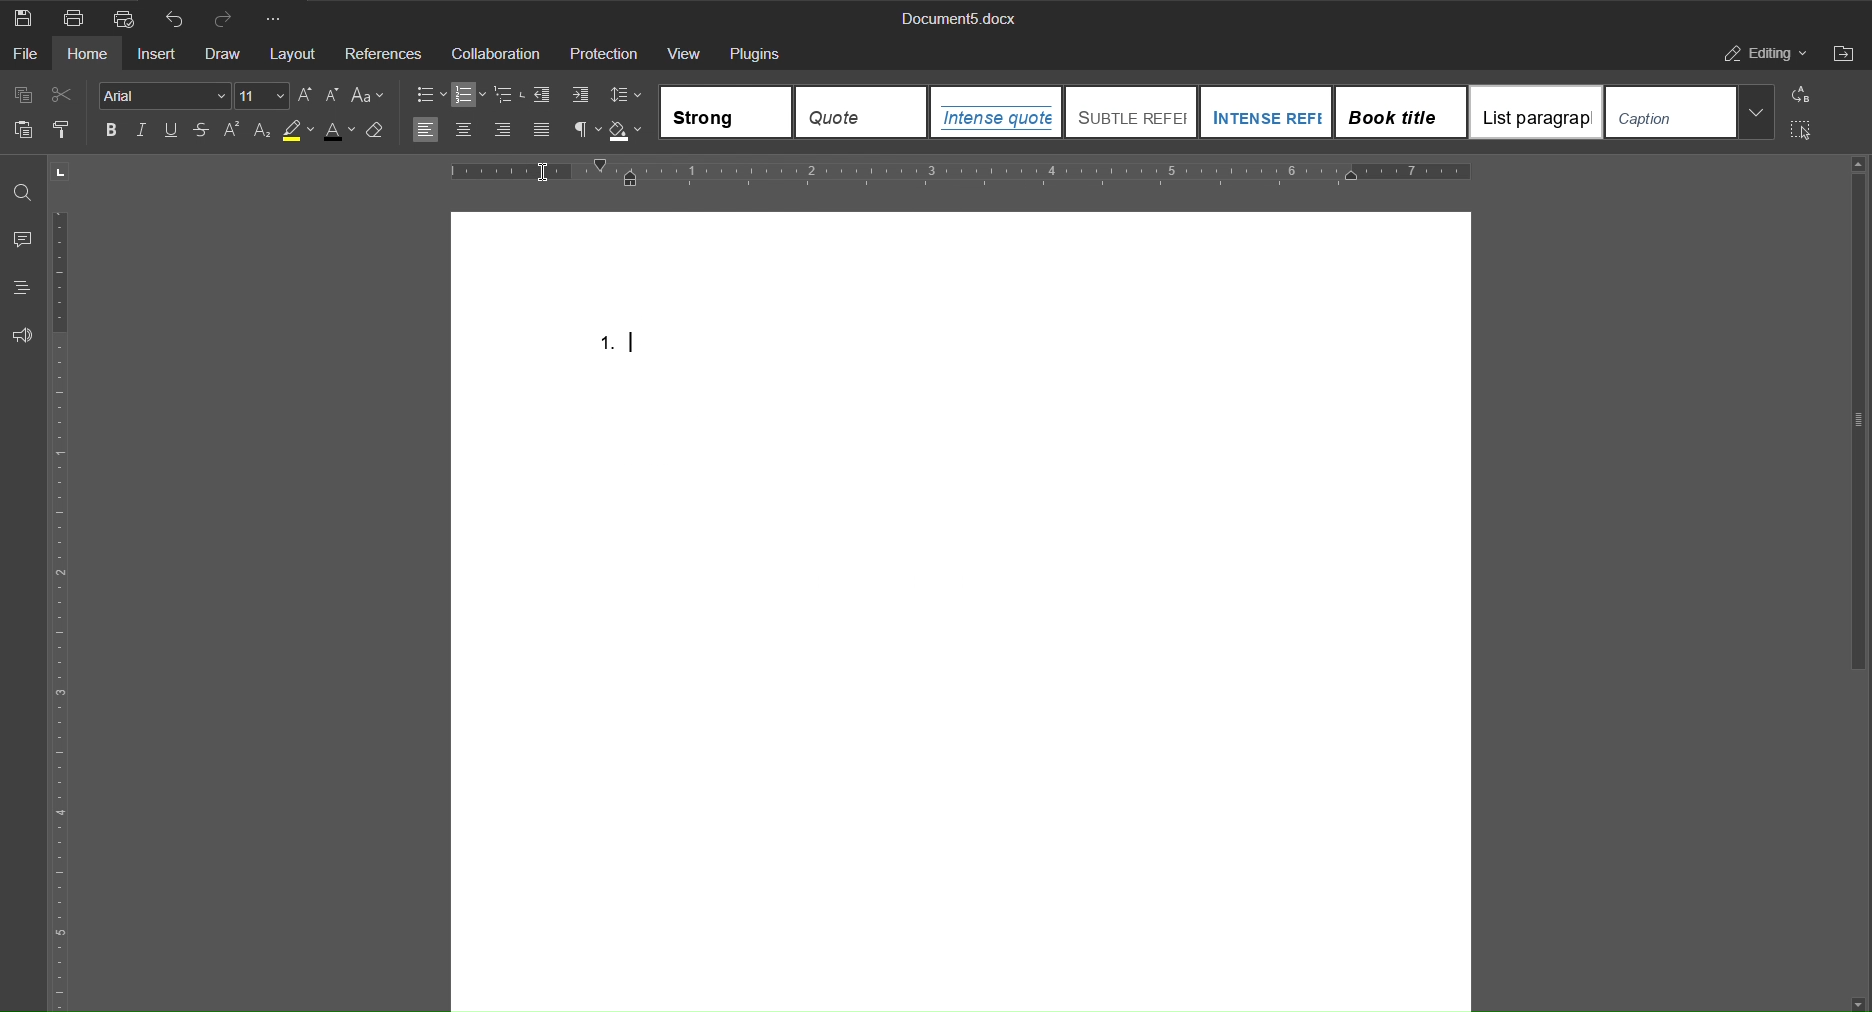  I want to click on Home, so click(92, 56).